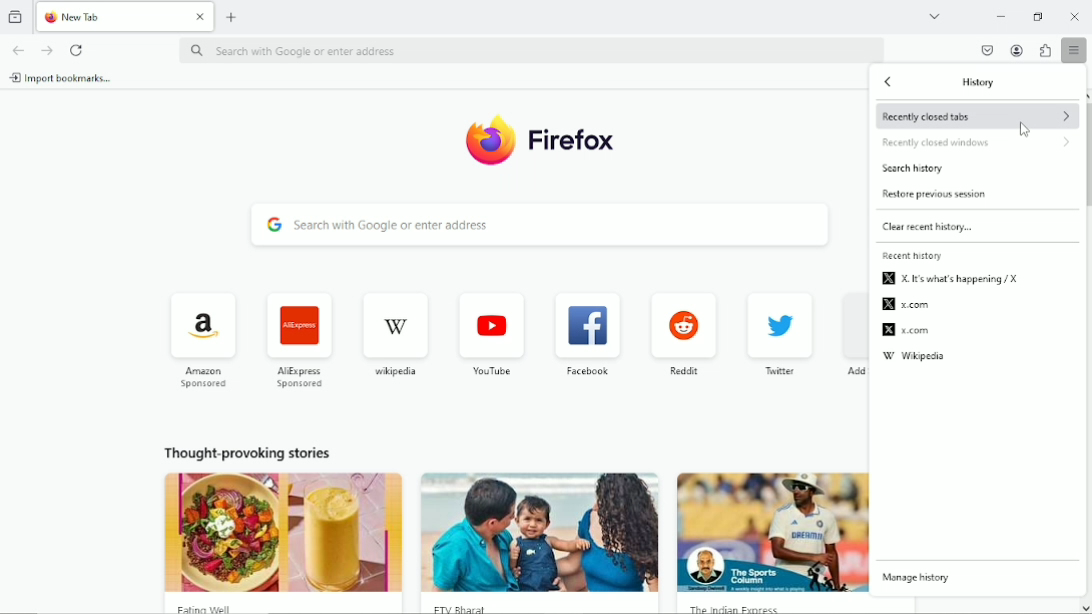 Image resolution: width=1092 pixels, height=614 pixels. Describe the element at coordinates (980, 143) in the screenshot. I see `recently closed windows` at that location.